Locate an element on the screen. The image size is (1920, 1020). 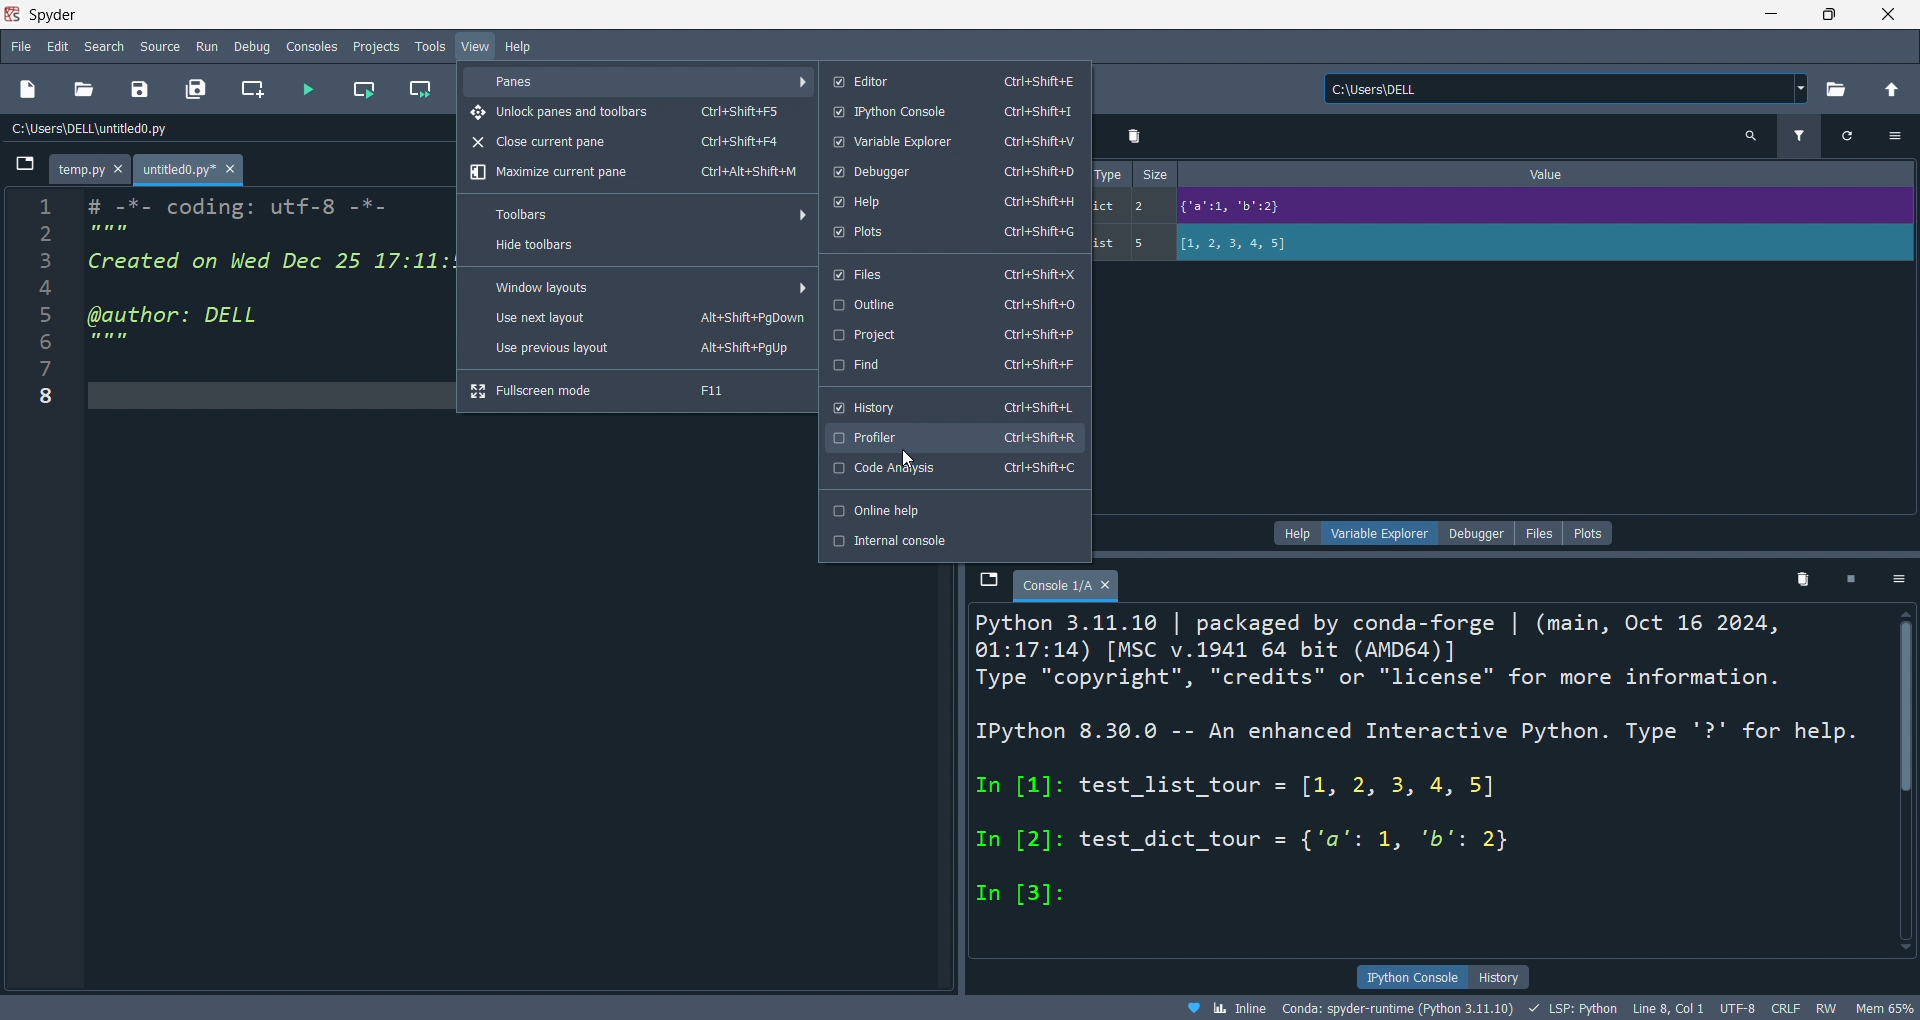
help is located at coordinates (959, 204).